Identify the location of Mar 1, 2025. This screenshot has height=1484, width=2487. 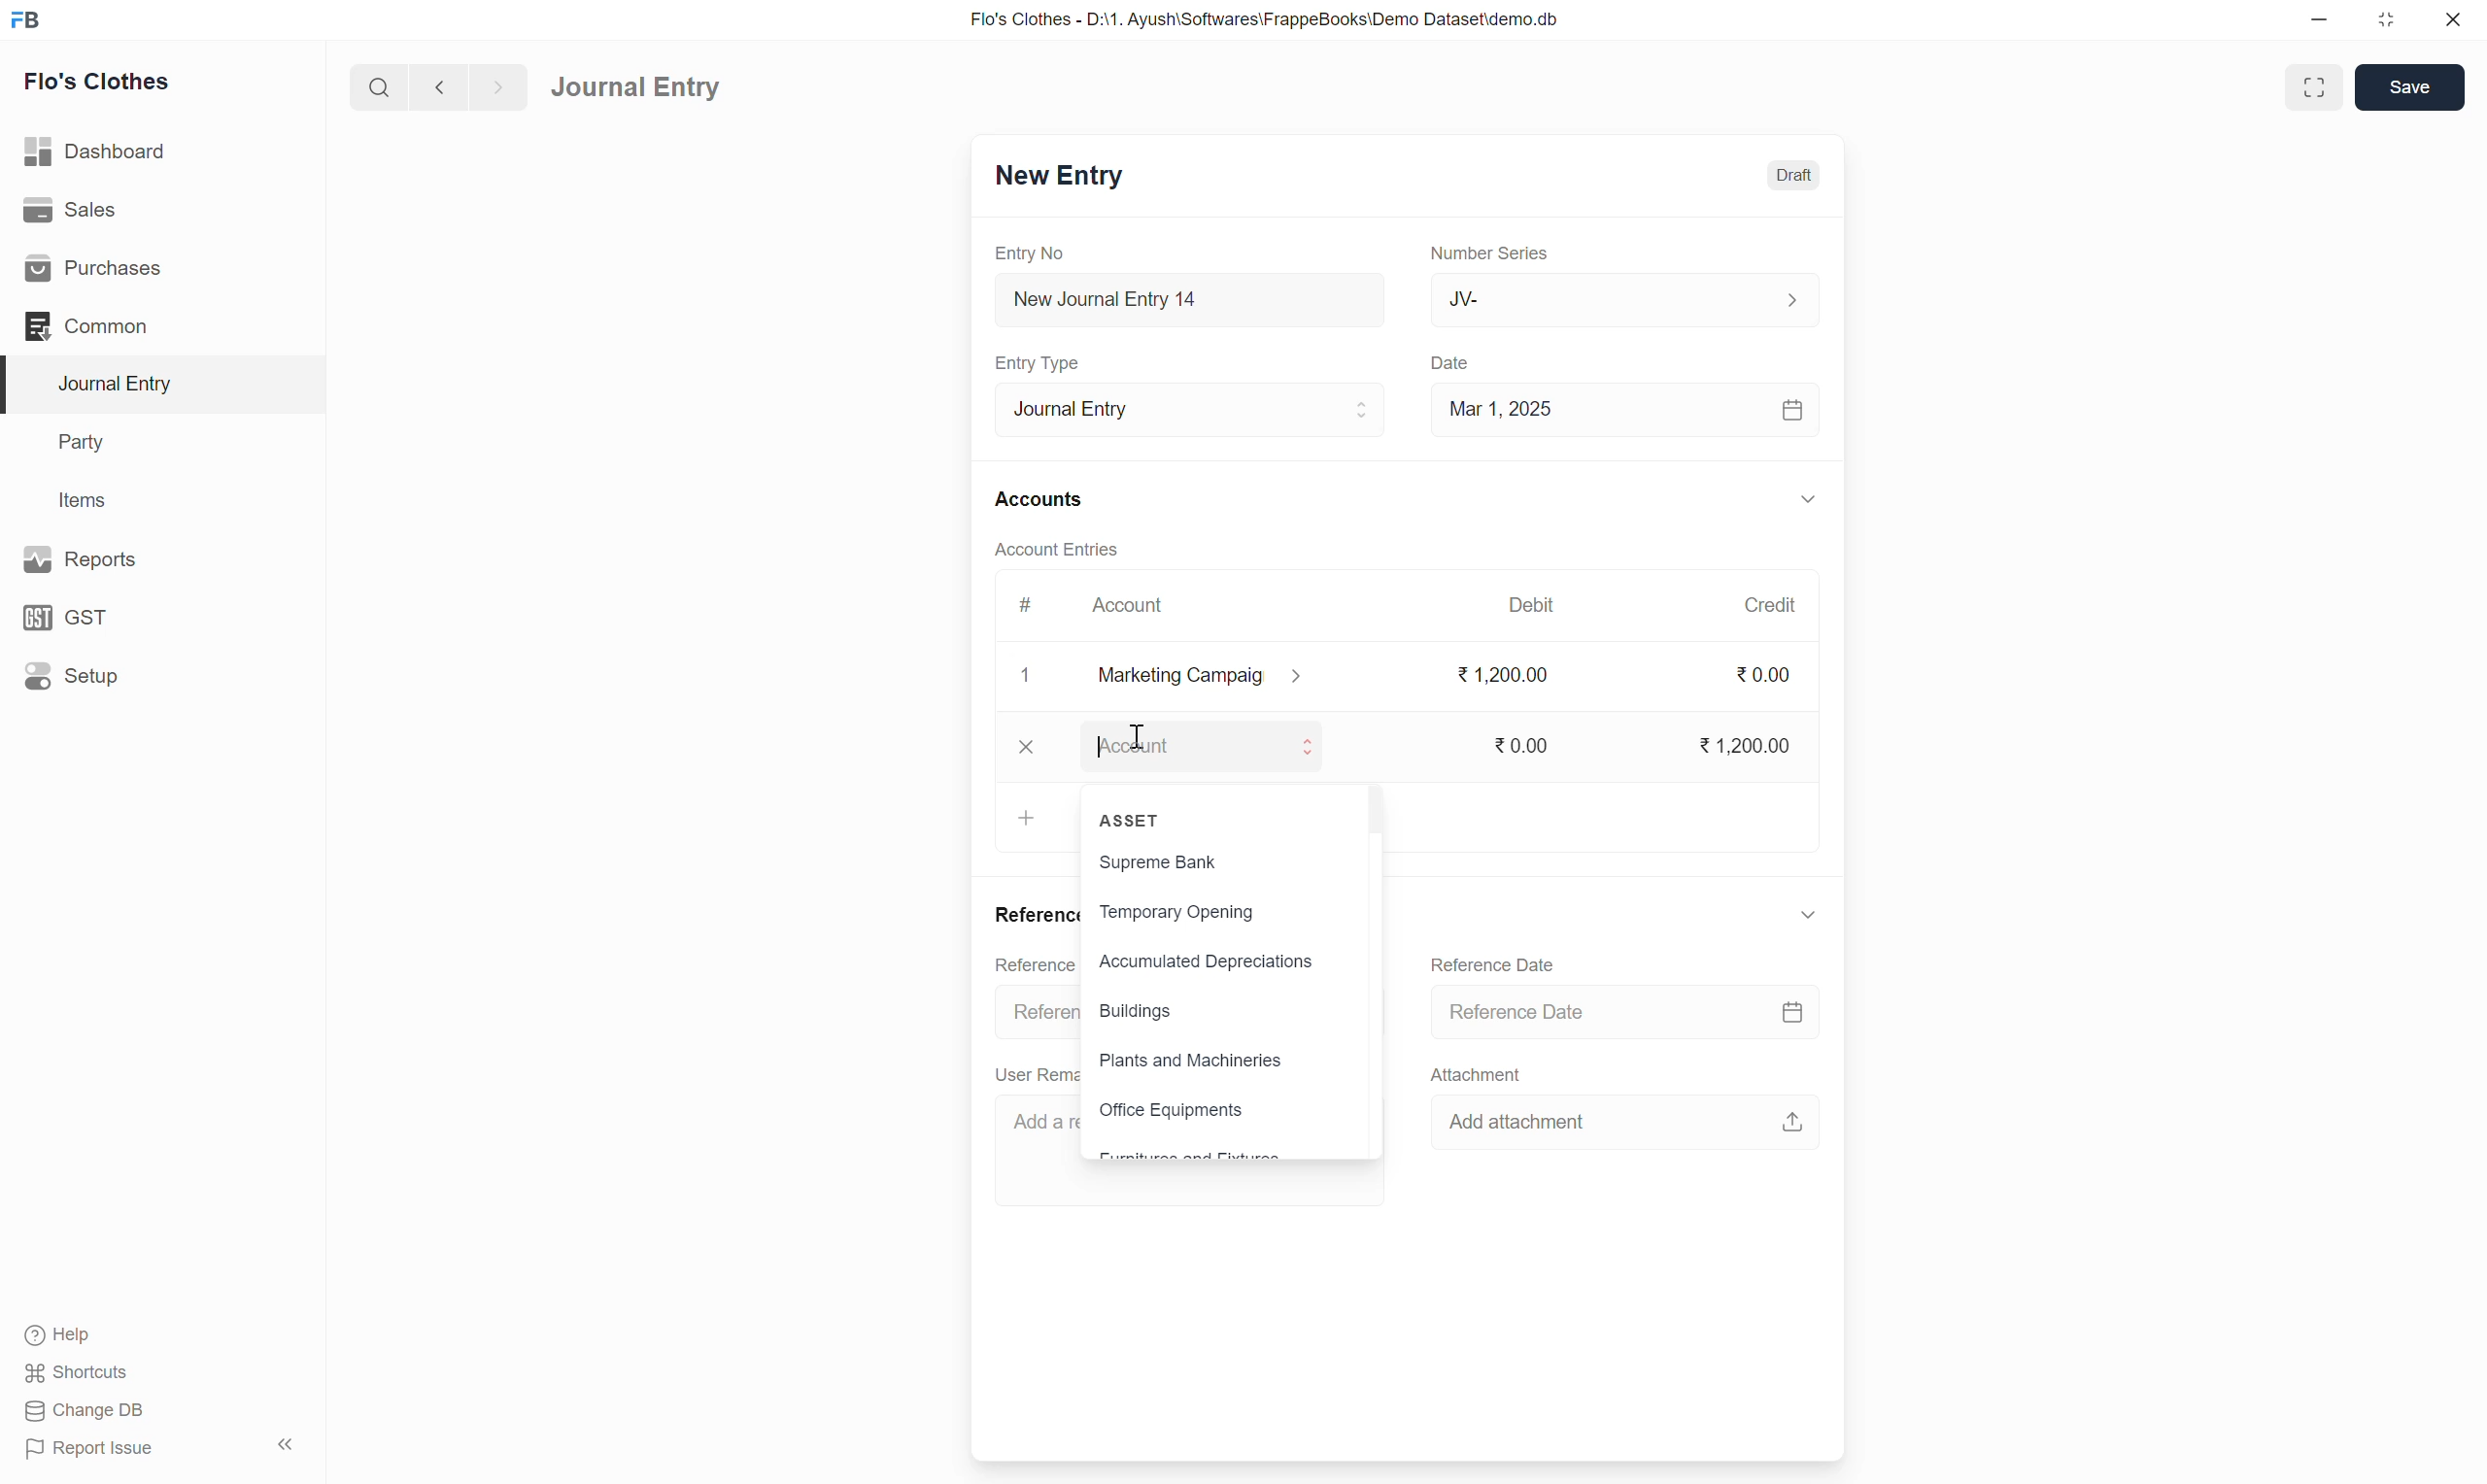
(1501, 408).